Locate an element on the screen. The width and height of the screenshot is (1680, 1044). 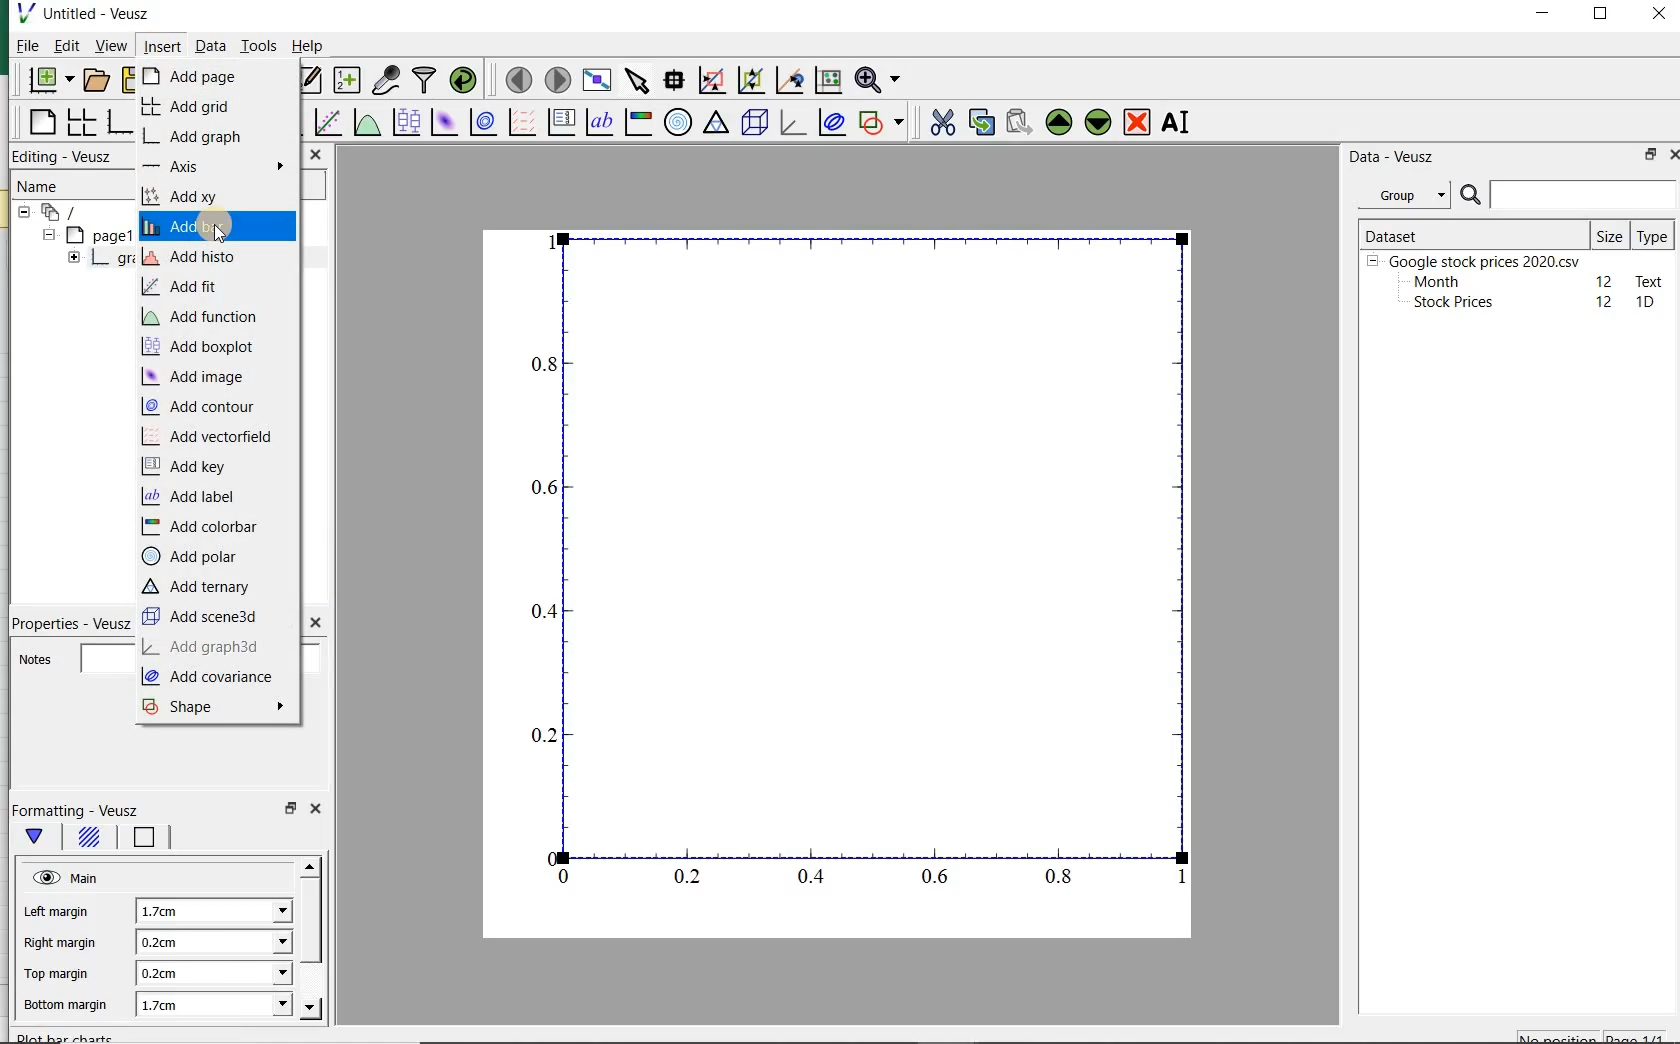
add ternary is located at coordinates (196, 585).